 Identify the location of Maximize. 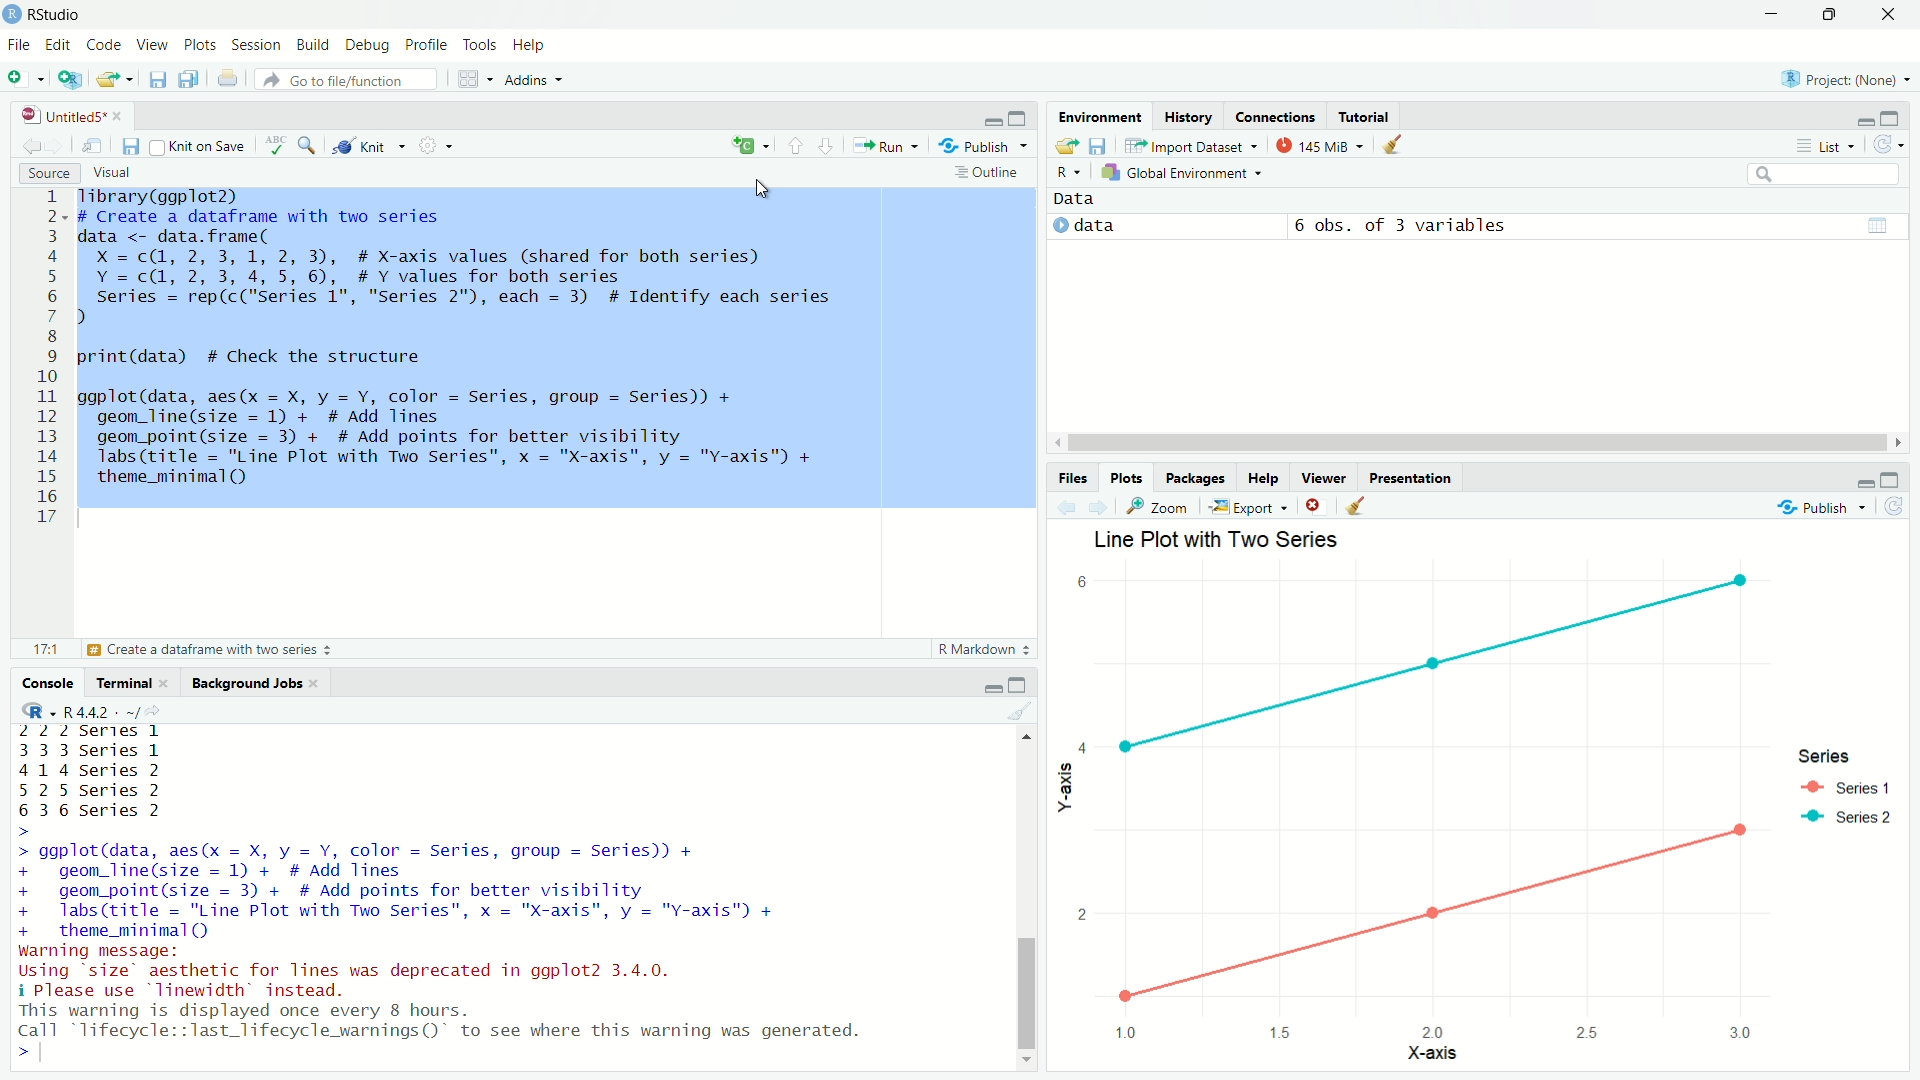
(1018, 685).